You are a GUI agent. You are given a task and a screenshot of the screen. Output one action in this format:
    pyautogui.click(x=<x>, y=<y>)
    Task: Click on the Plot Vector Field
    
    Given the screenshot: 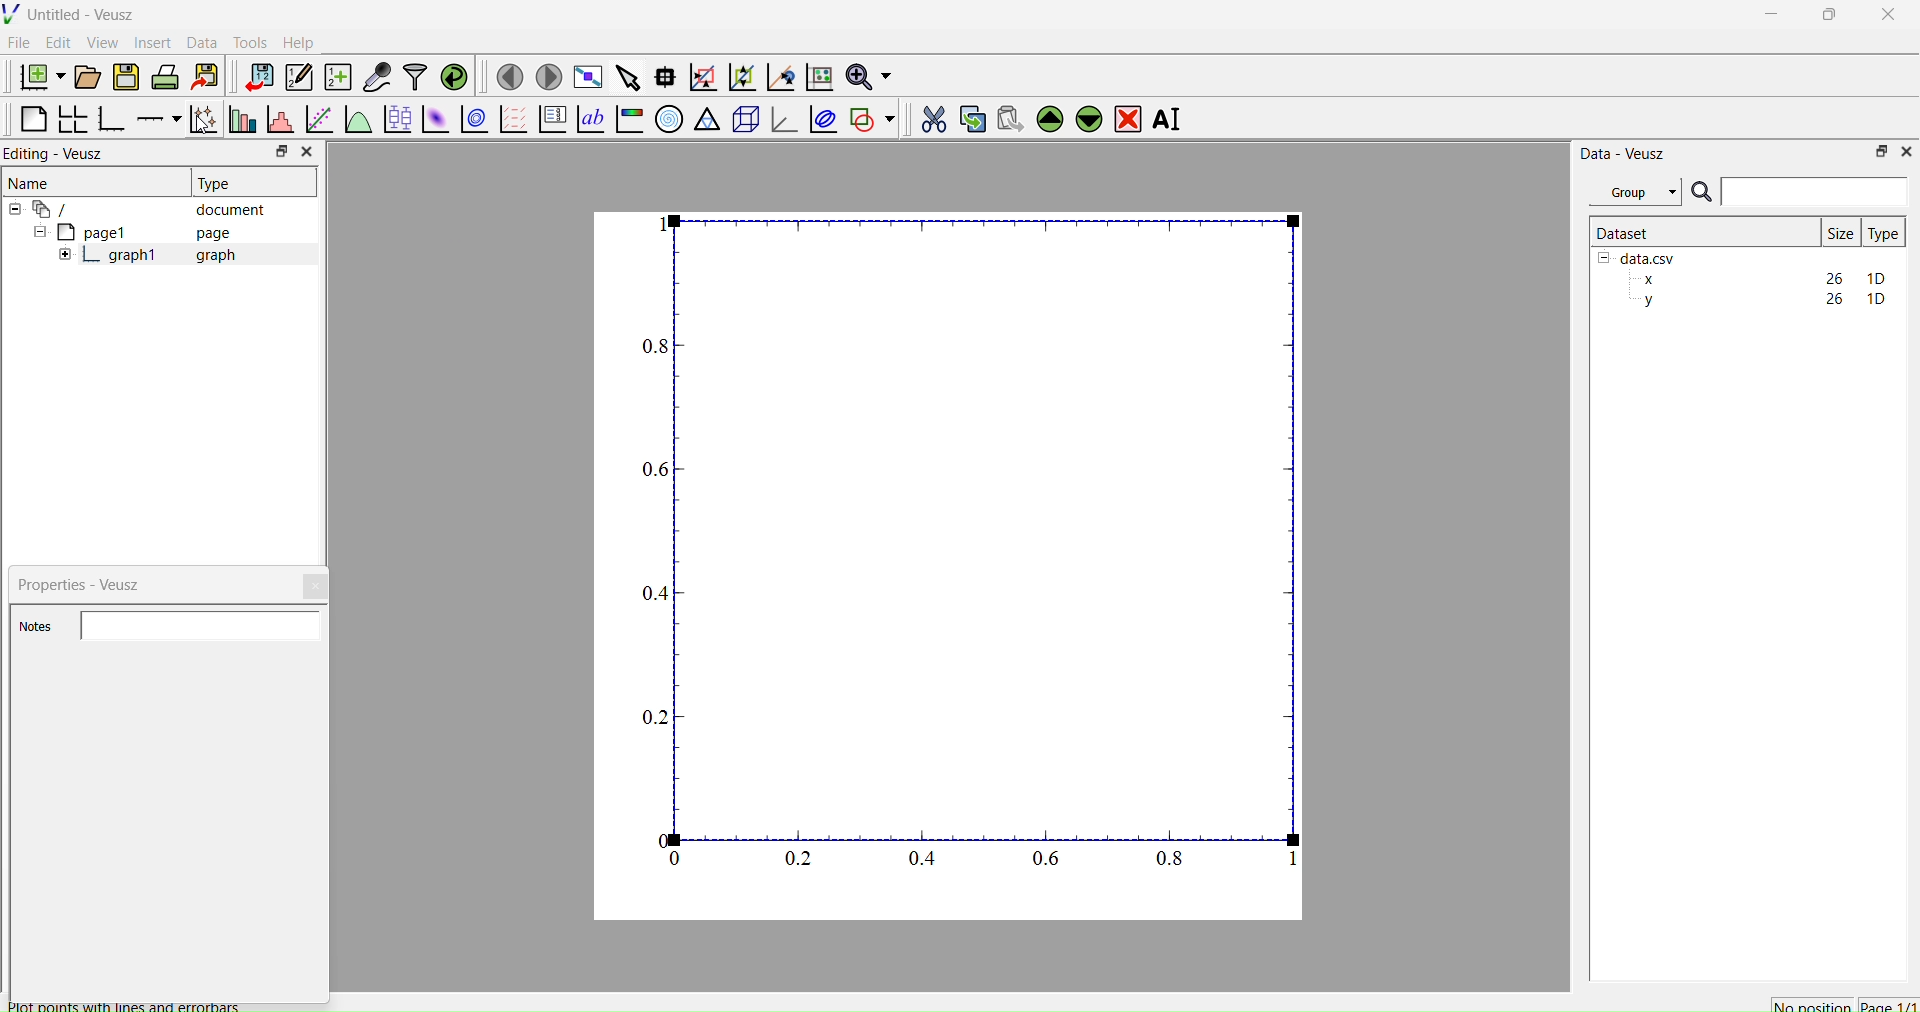 What is the action you would take?
    pyautogui.click(x=513, y=121)
    